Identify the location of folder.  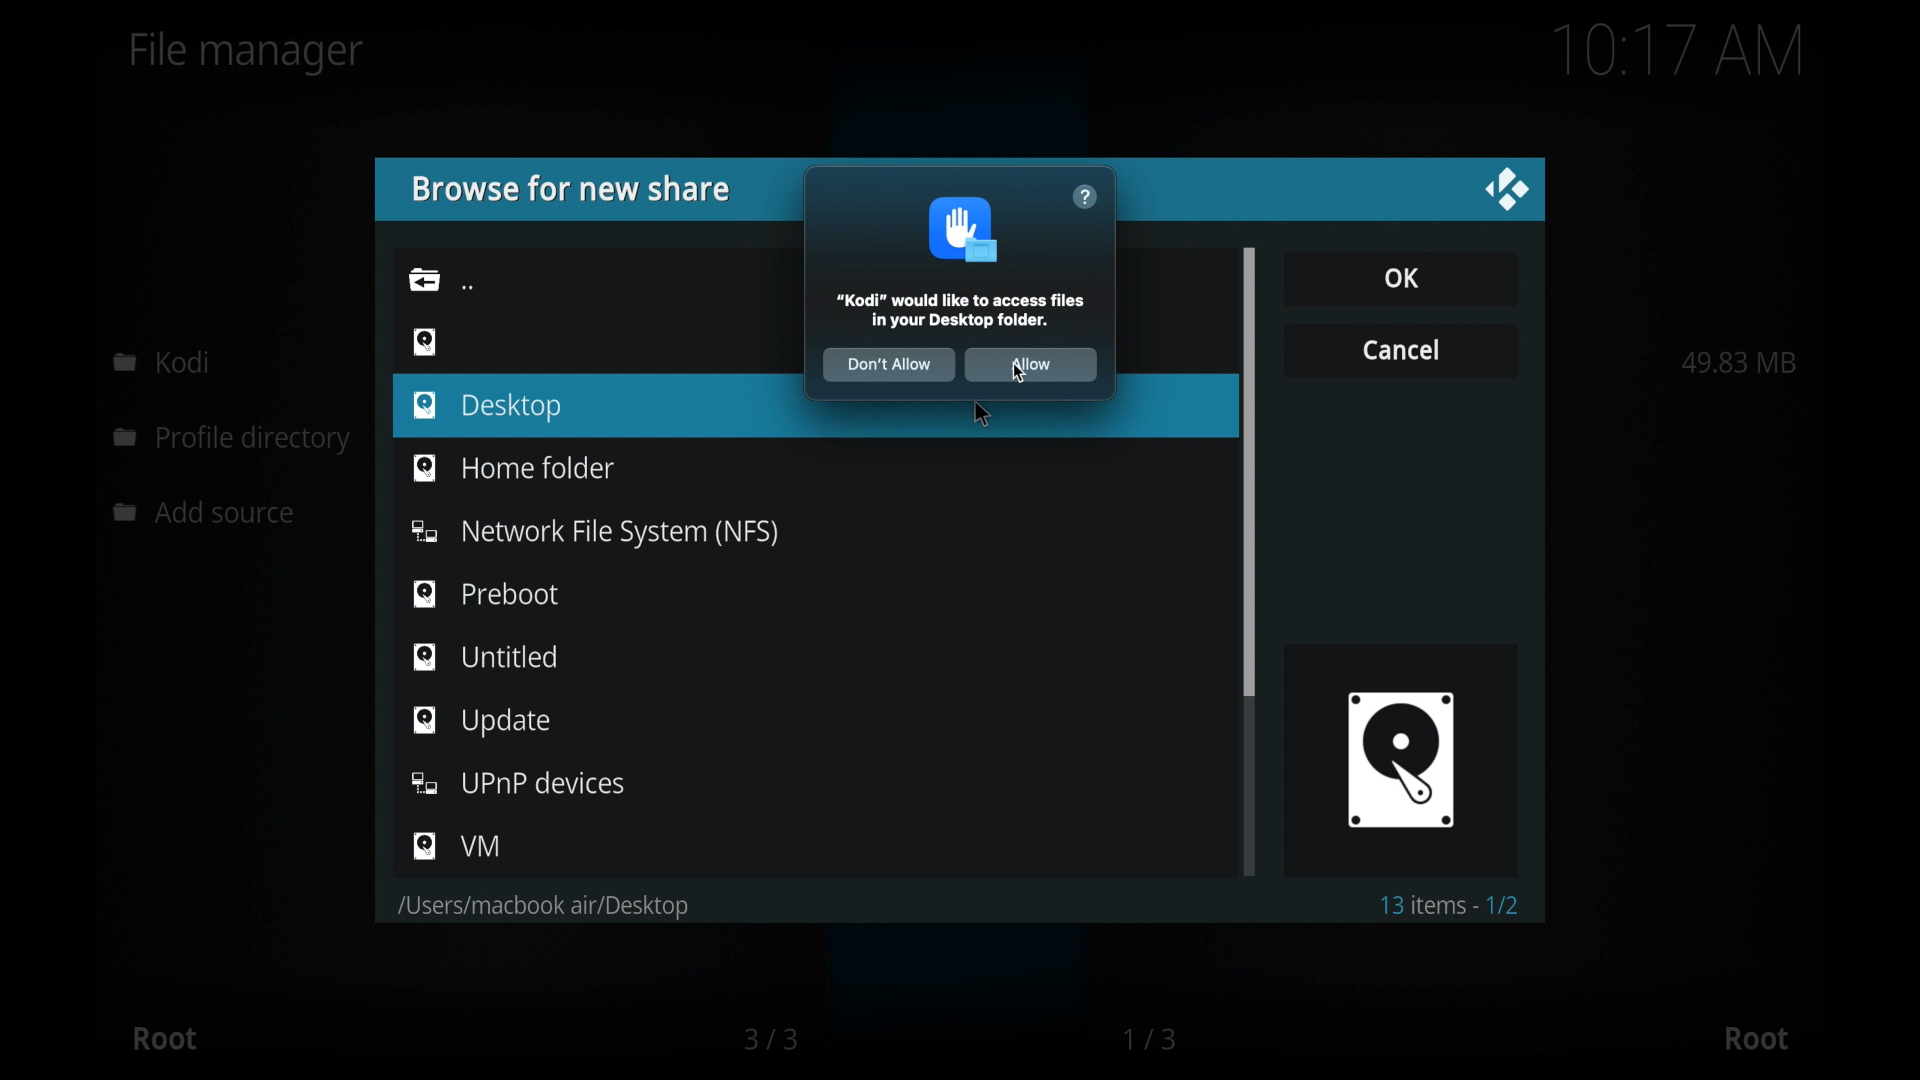
(540, 907).